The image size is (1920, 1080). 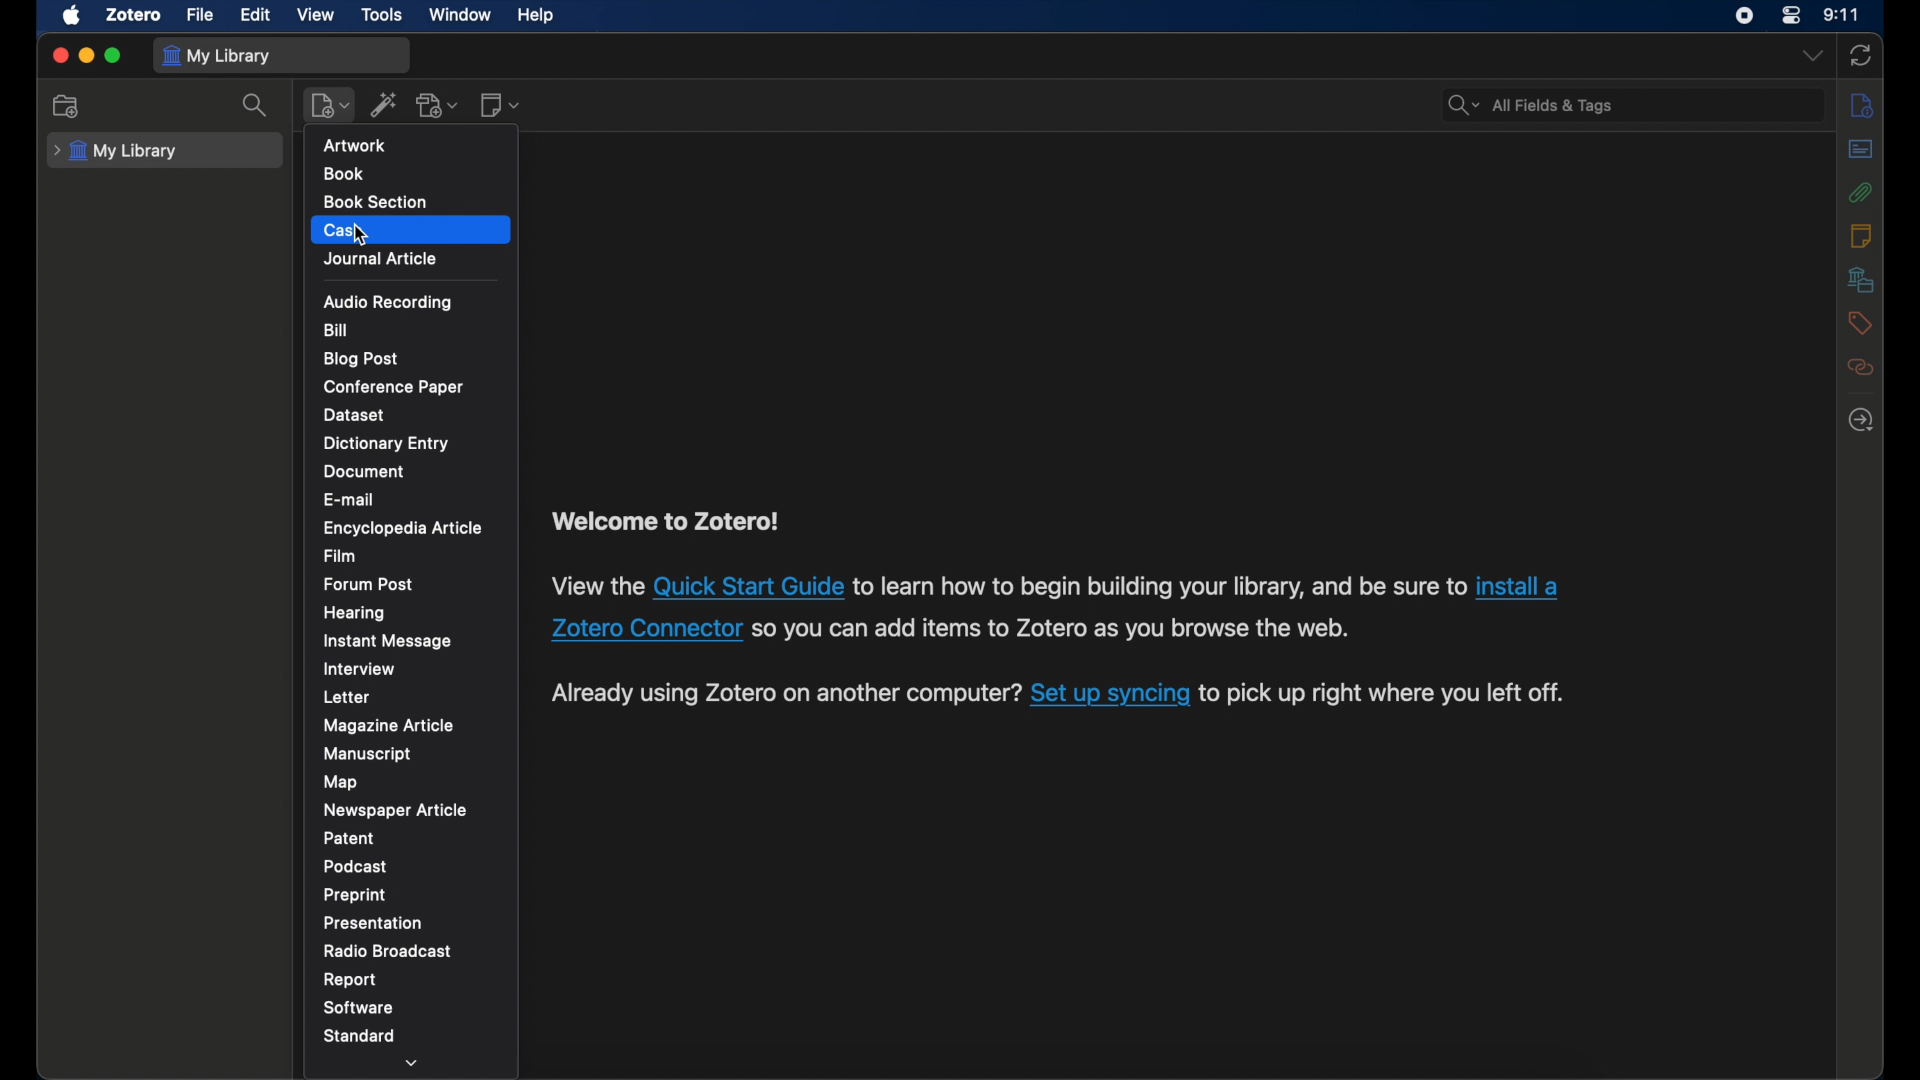 What do you see at coordinates (341, 782) in the screenshot?
I see `map` at bounding box center [341, 782].